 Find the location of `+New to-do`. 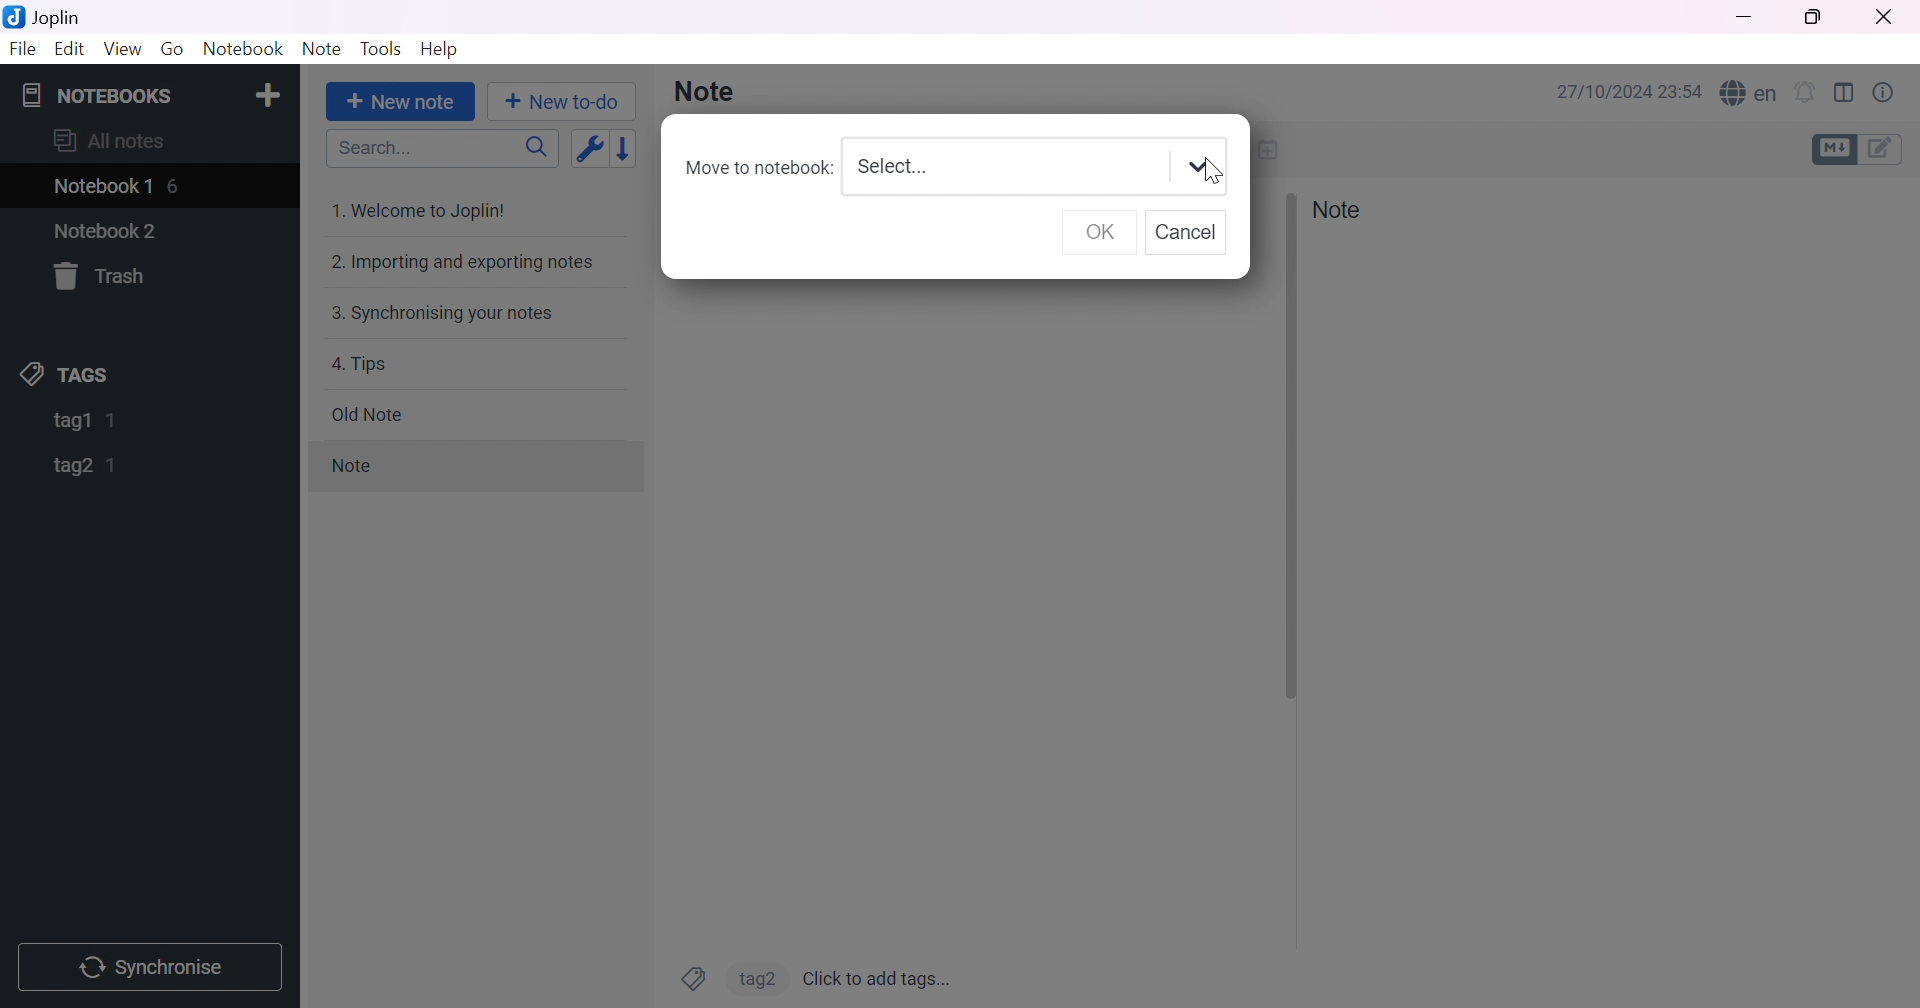

+New to-do is located at coordinates (568, 103).